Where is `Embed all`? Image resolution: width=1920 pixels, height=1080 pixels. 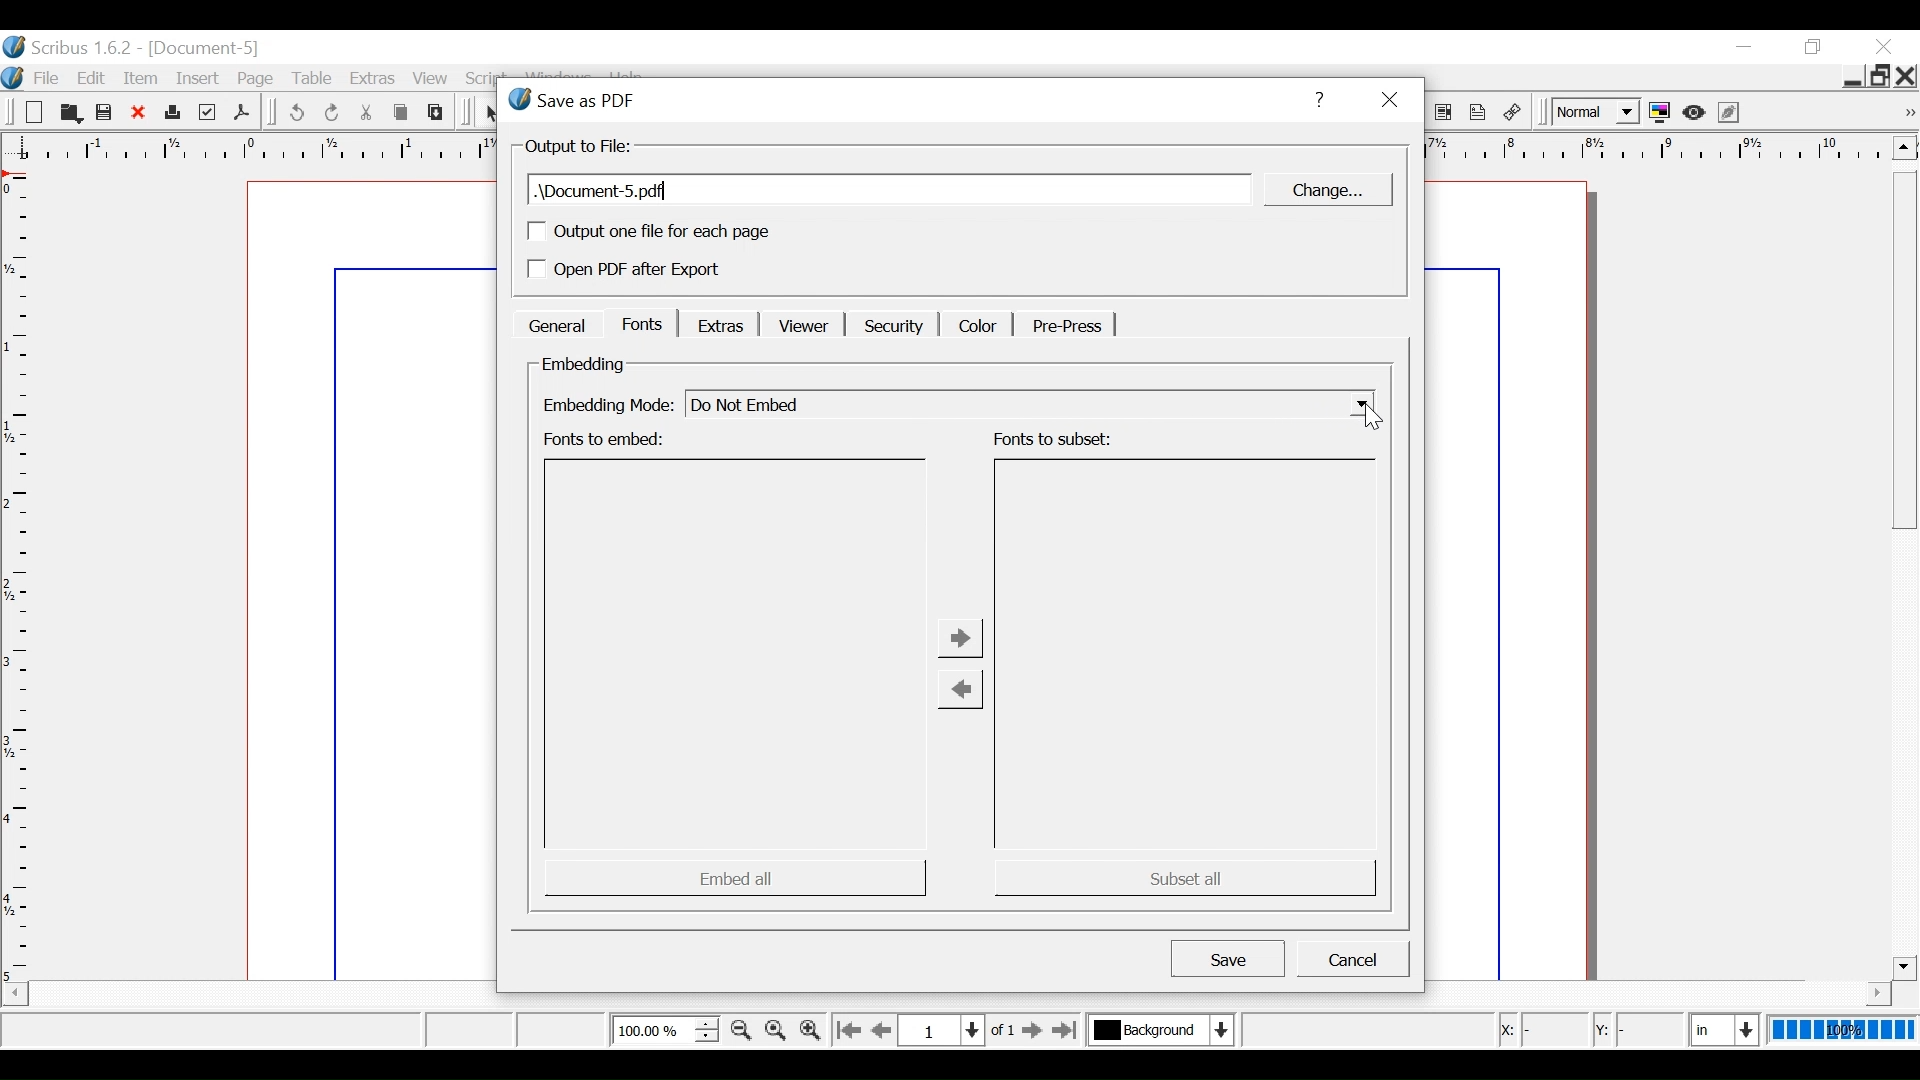
Embed all is located at coordinates (736, 877).